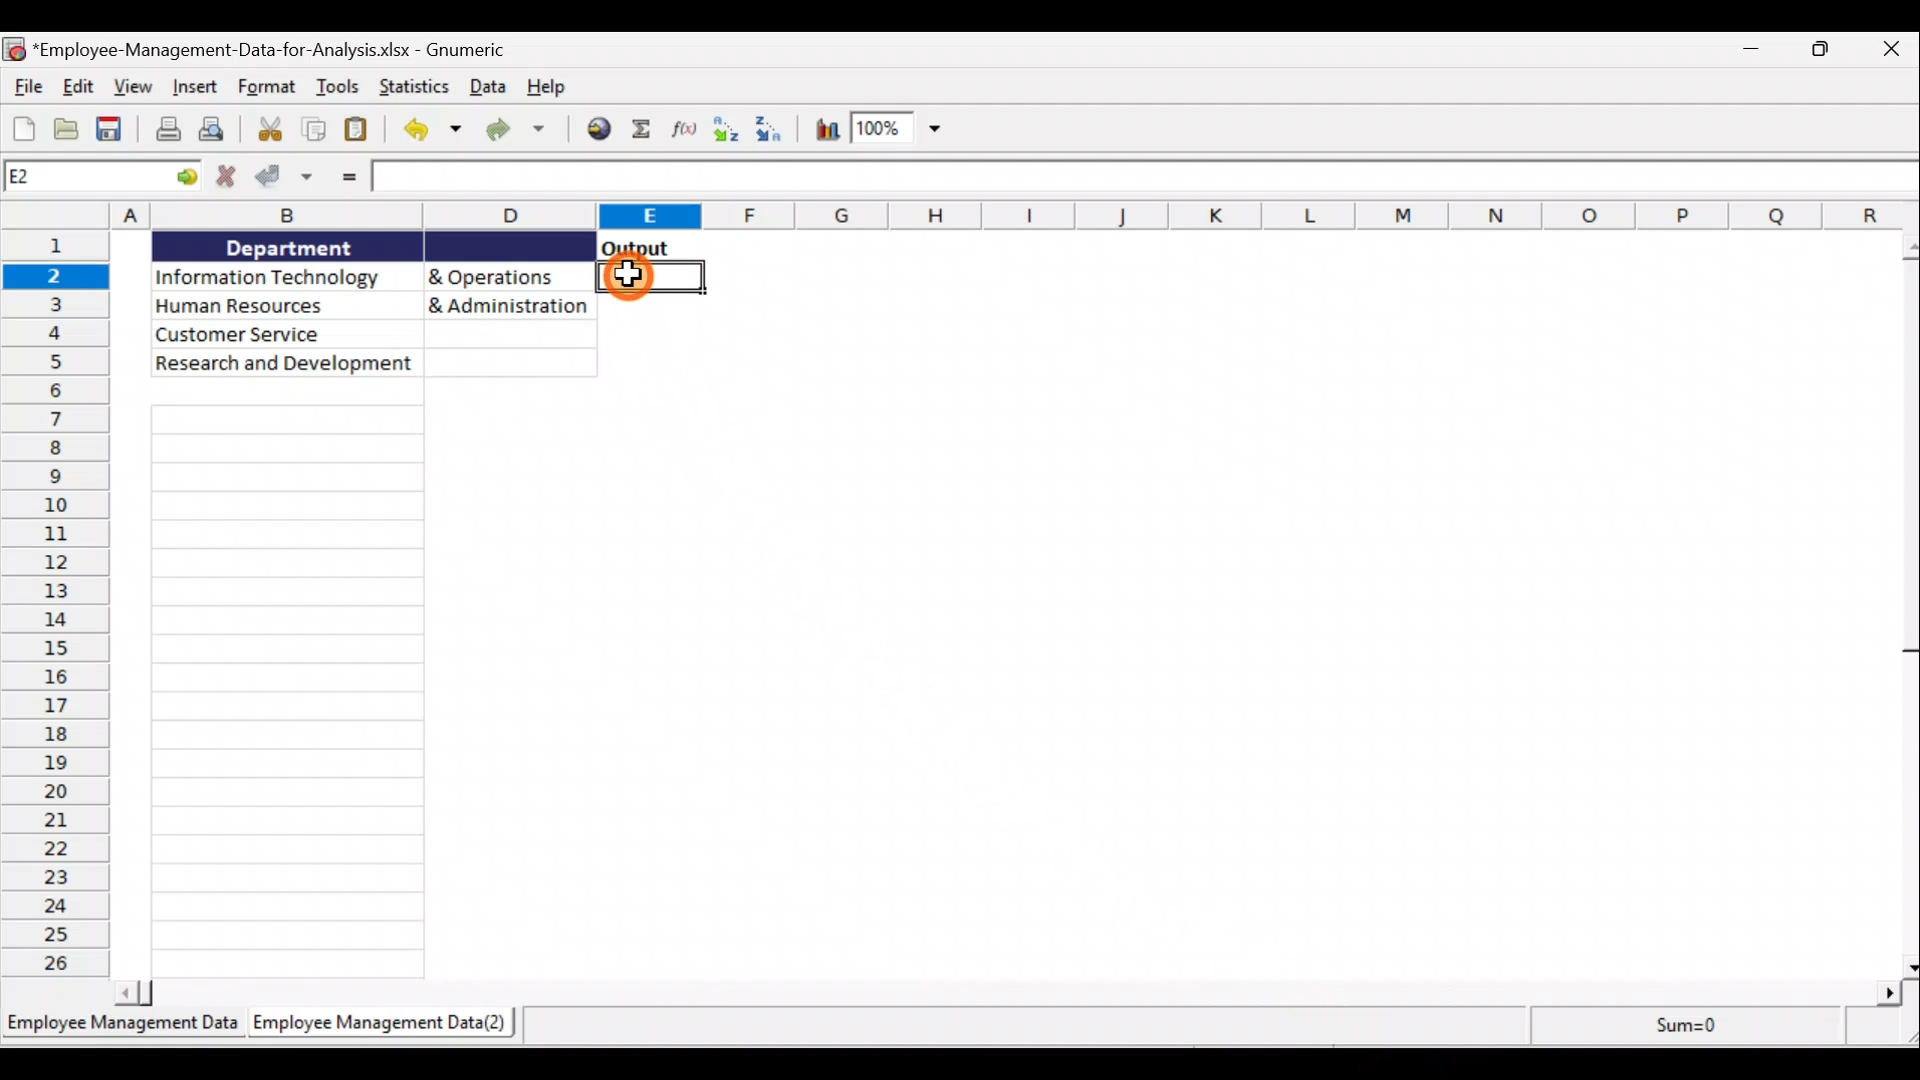  I want to click on Statistics, so click(417, 88).